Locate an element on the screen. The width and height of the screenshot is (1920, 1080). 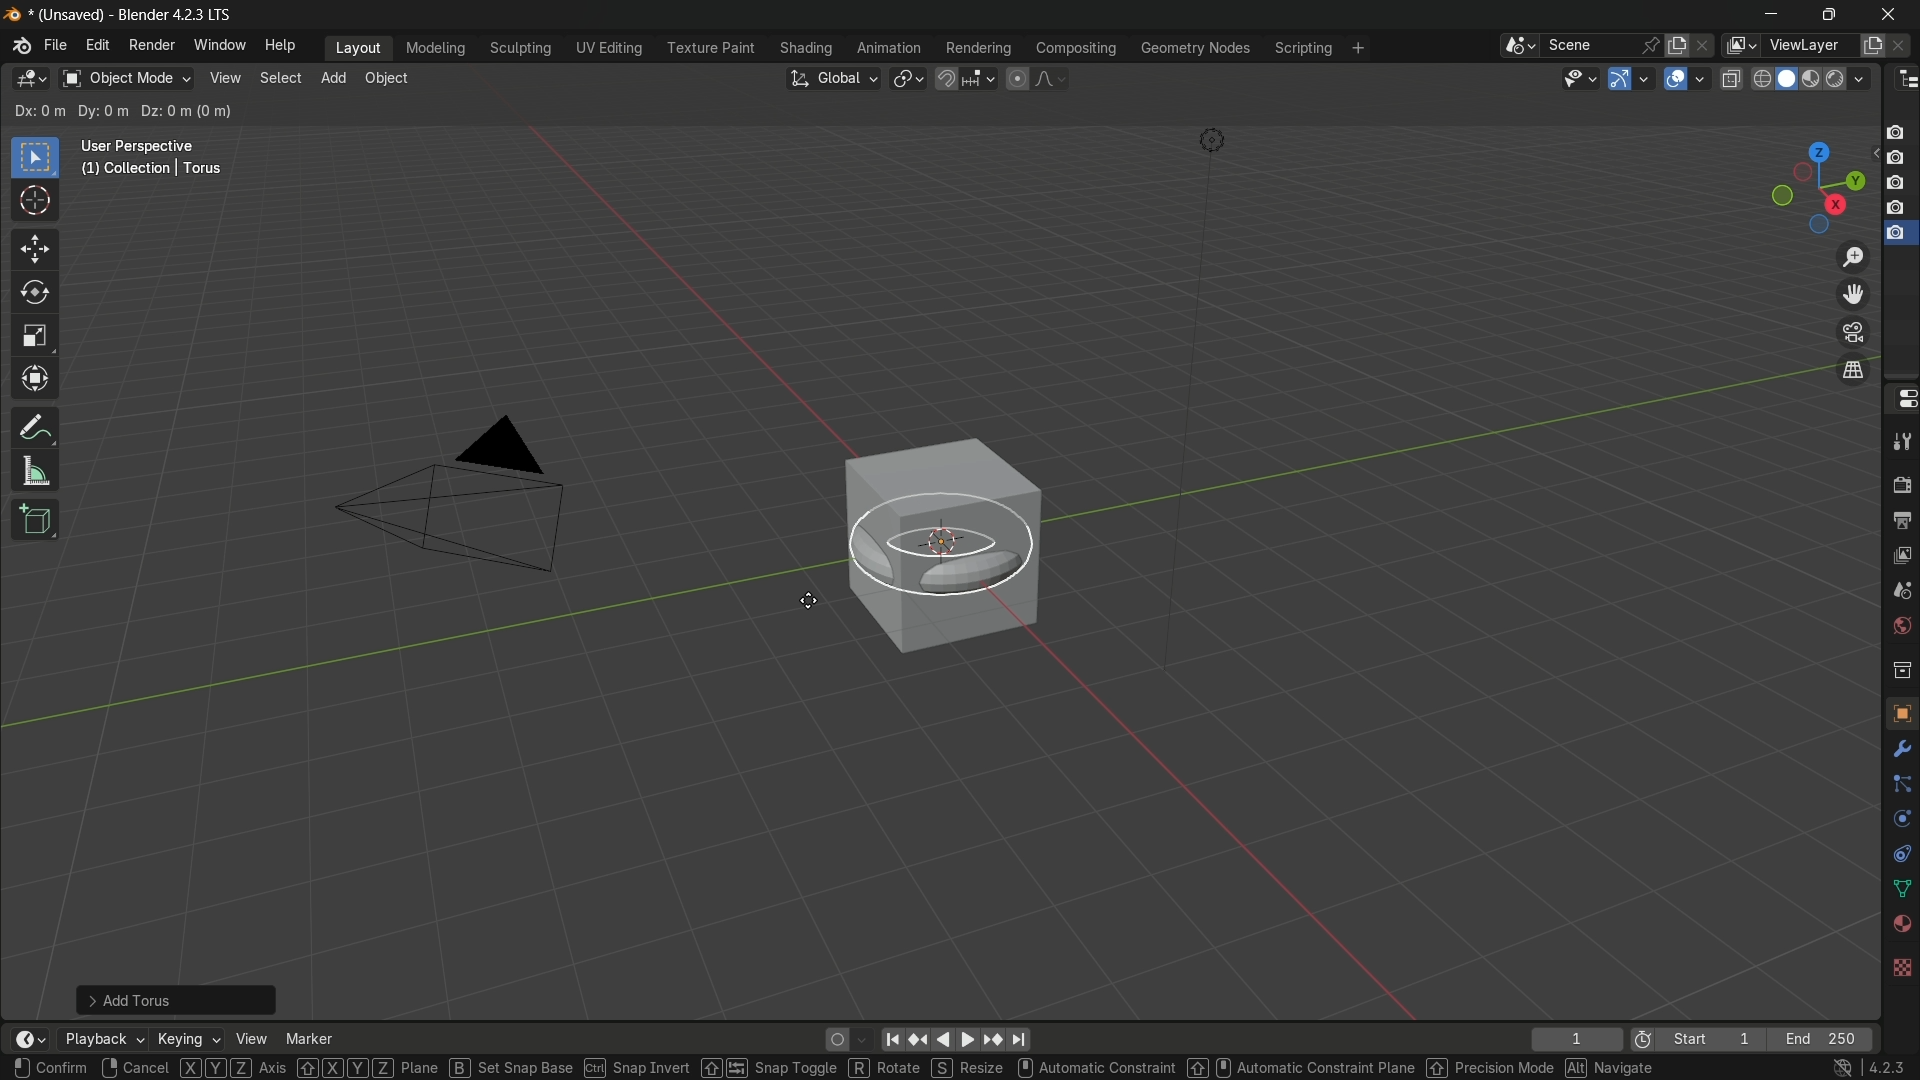
play animation is located at coordinates (956, 1039).